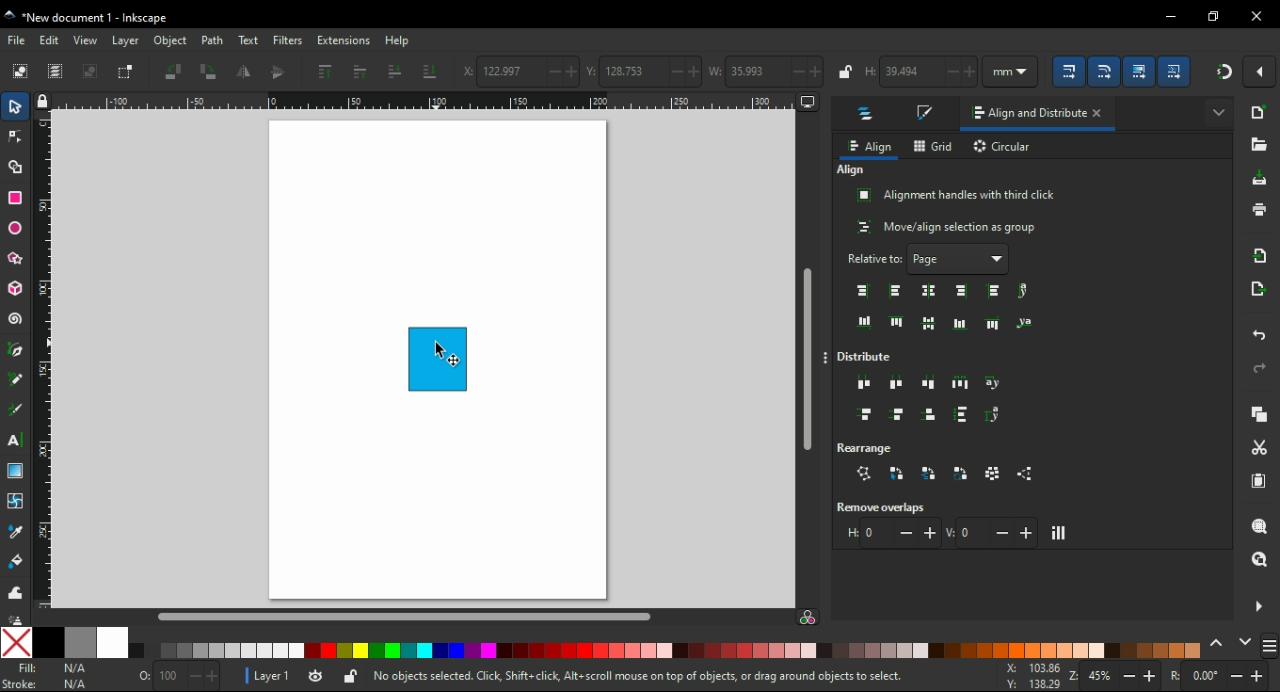 The image size is (1280, 692). Describe the element at coordinates (1267, 643) in the screenshot. I see `sidebar` at that location.